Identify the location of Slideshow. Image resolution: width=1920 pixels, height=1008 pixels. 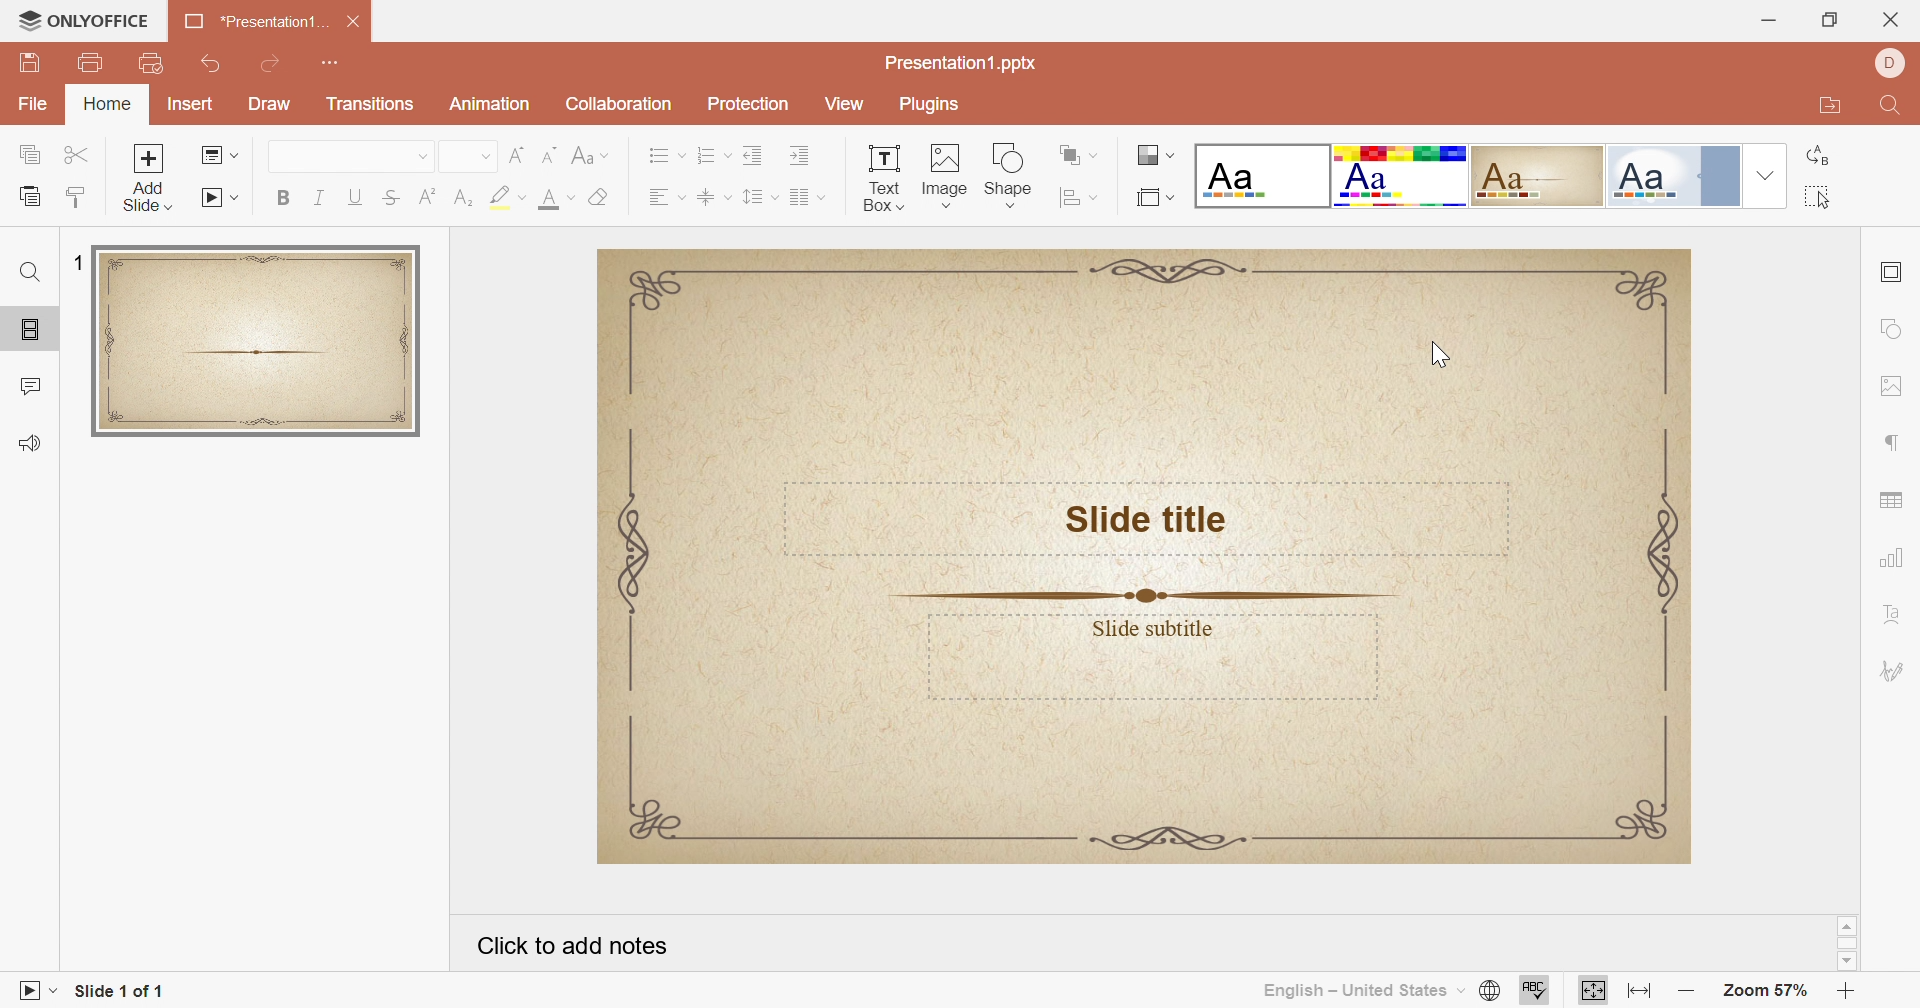
(25, 990).